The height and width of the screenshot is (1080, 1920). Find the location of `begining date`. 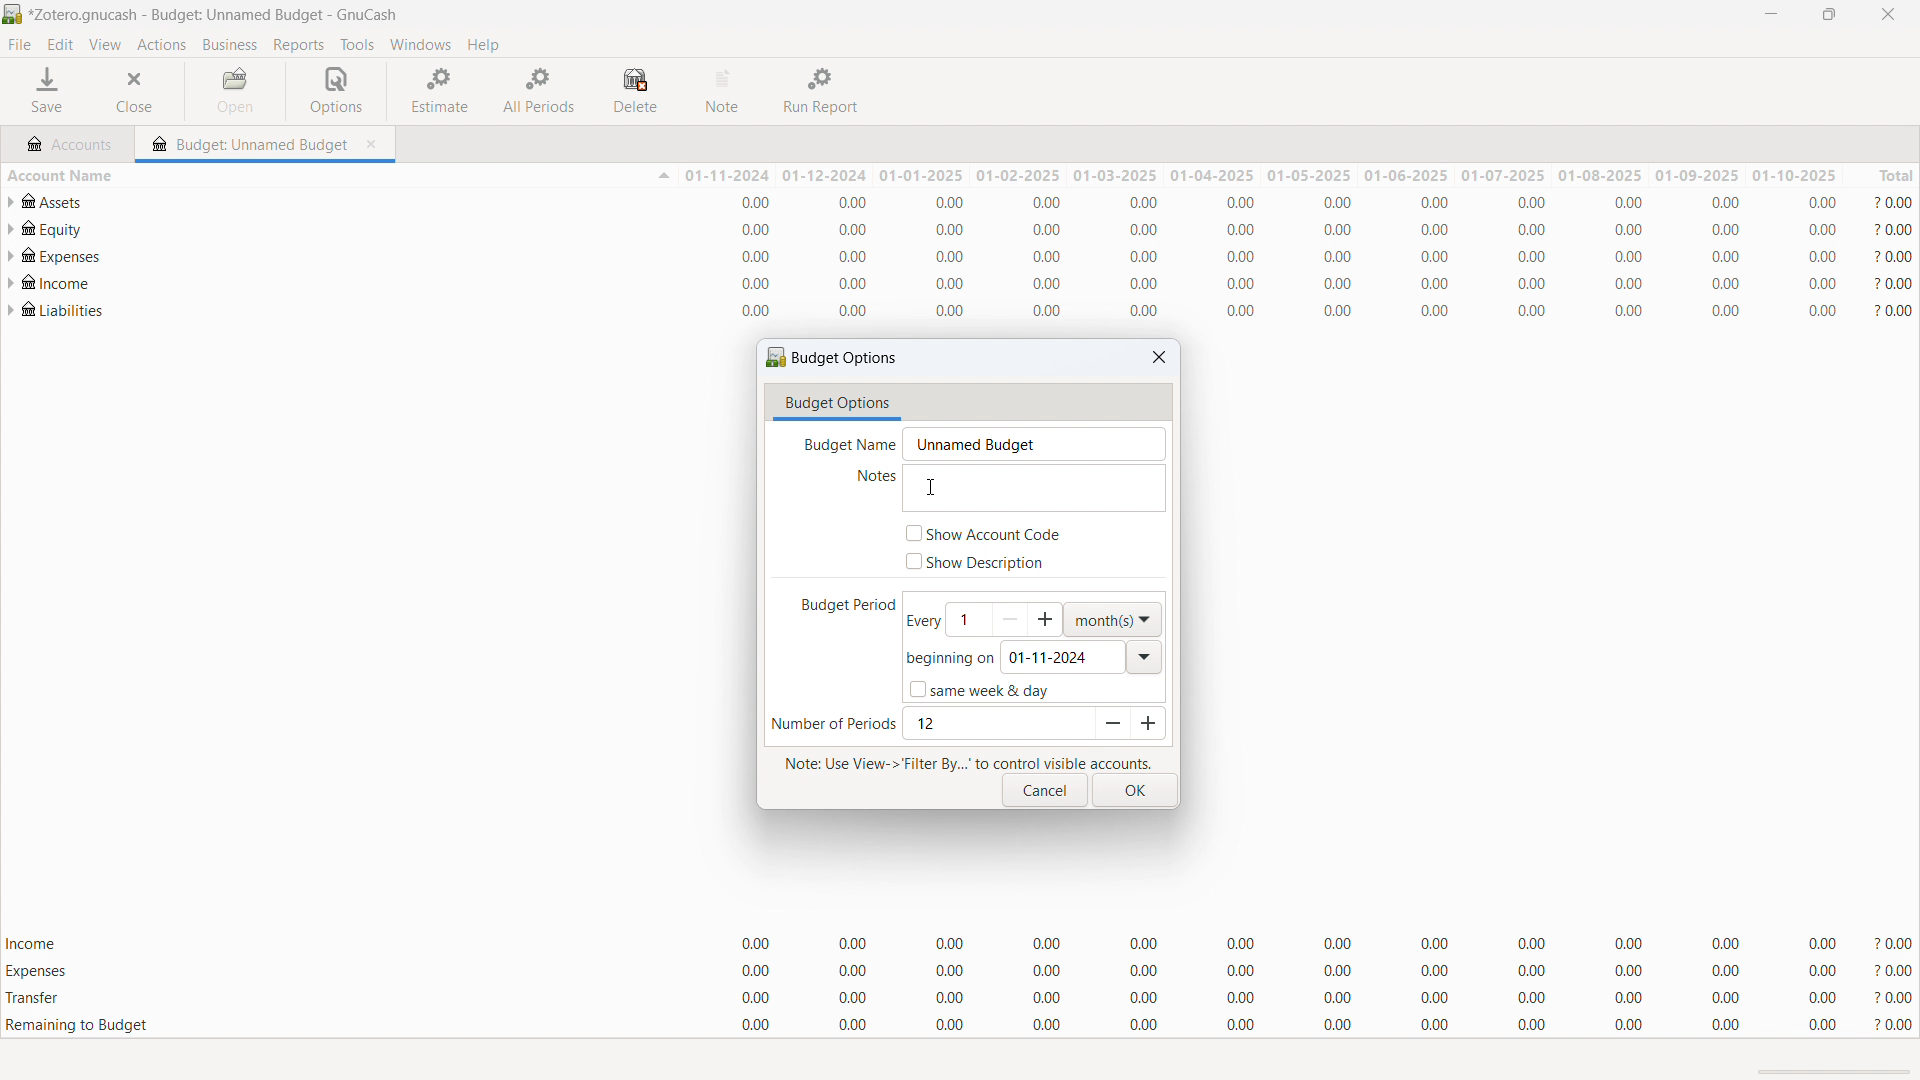

begining date is located at coordinates (1063, 657).